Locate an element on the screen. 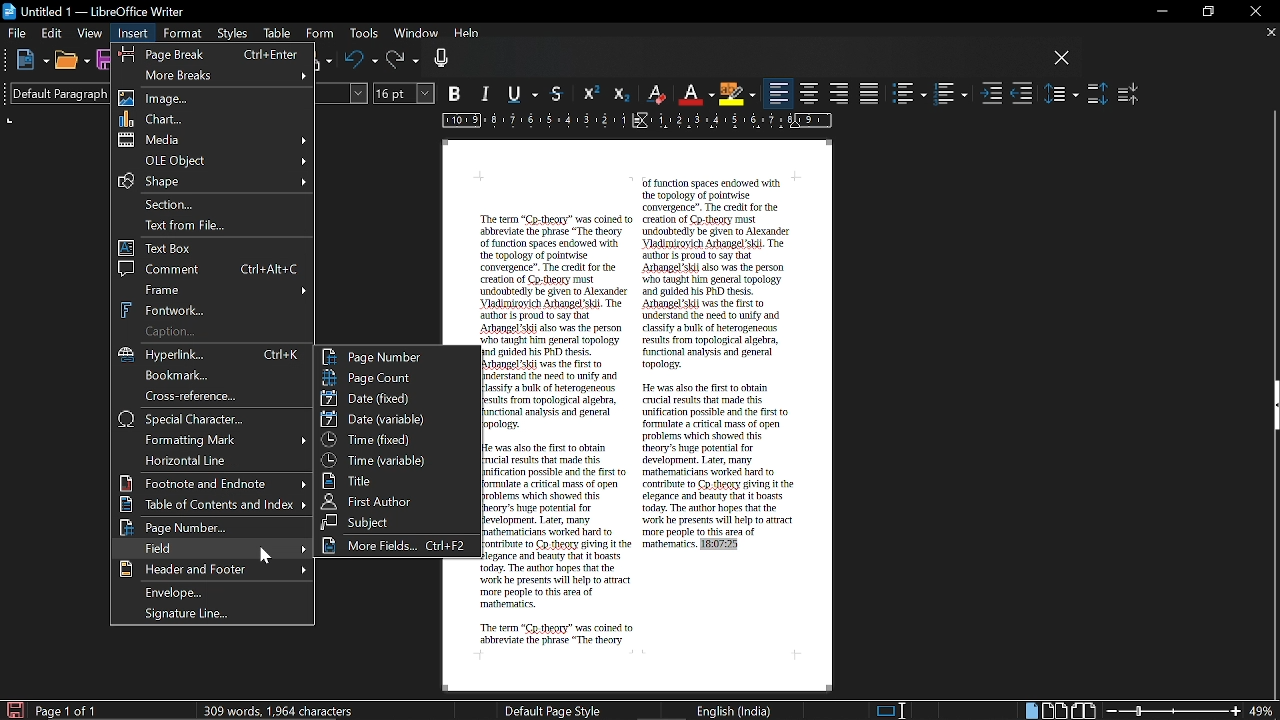 The height and width of the screenshot is (720, 1280). Horizontal line is located at coordinates (210, 460).